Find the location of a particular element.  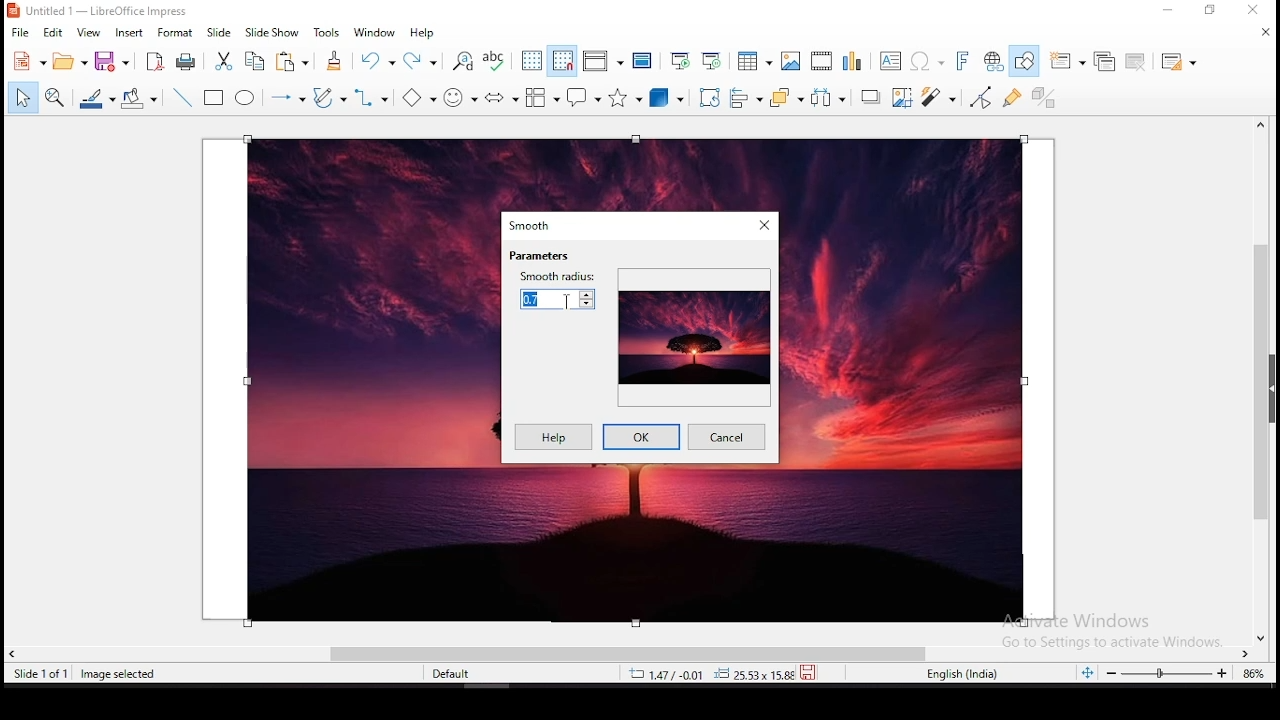

restore is located at coordinates (1212, 12).